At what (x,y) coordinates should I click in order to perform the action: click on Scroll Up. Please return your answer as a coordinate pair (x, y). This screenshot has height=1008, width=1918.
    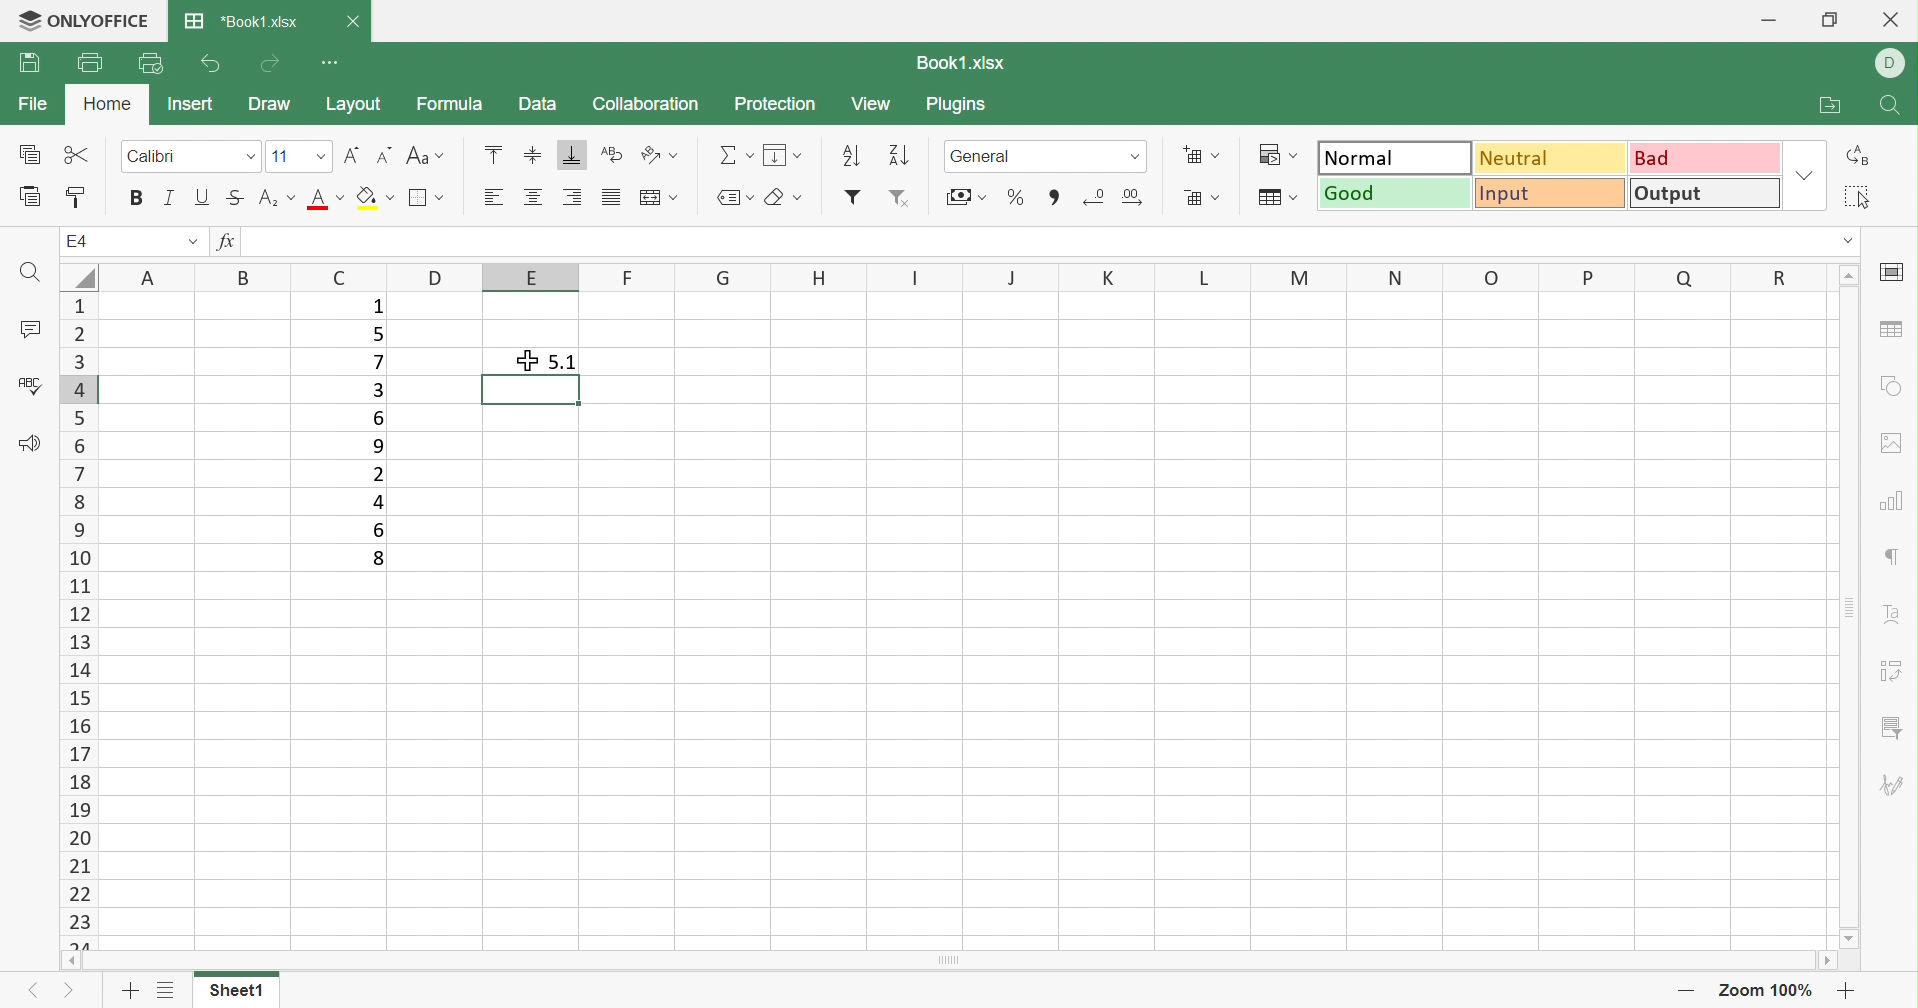
    Looking at the image, I should click on (1847, 274).